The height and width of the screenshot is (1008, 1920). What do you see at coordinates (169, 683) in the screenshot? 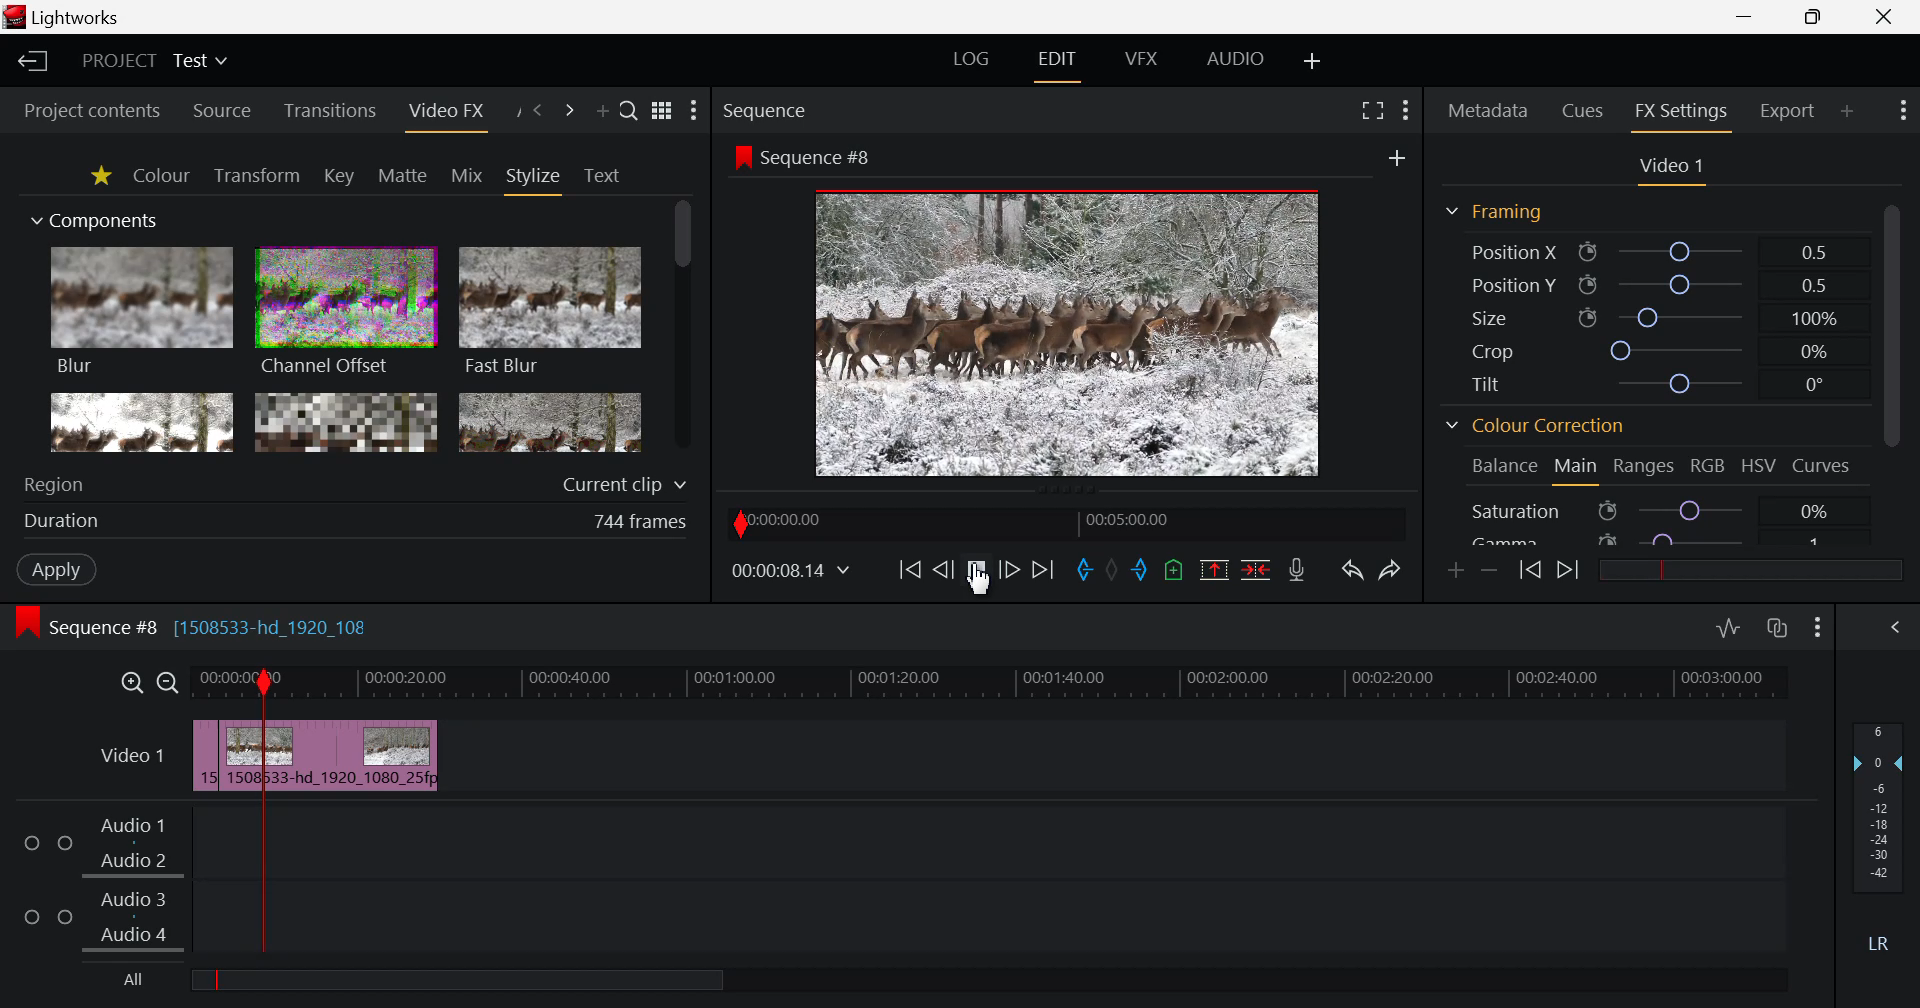
I see `Timeline Zoom Out` at bounding box center [169, 683].